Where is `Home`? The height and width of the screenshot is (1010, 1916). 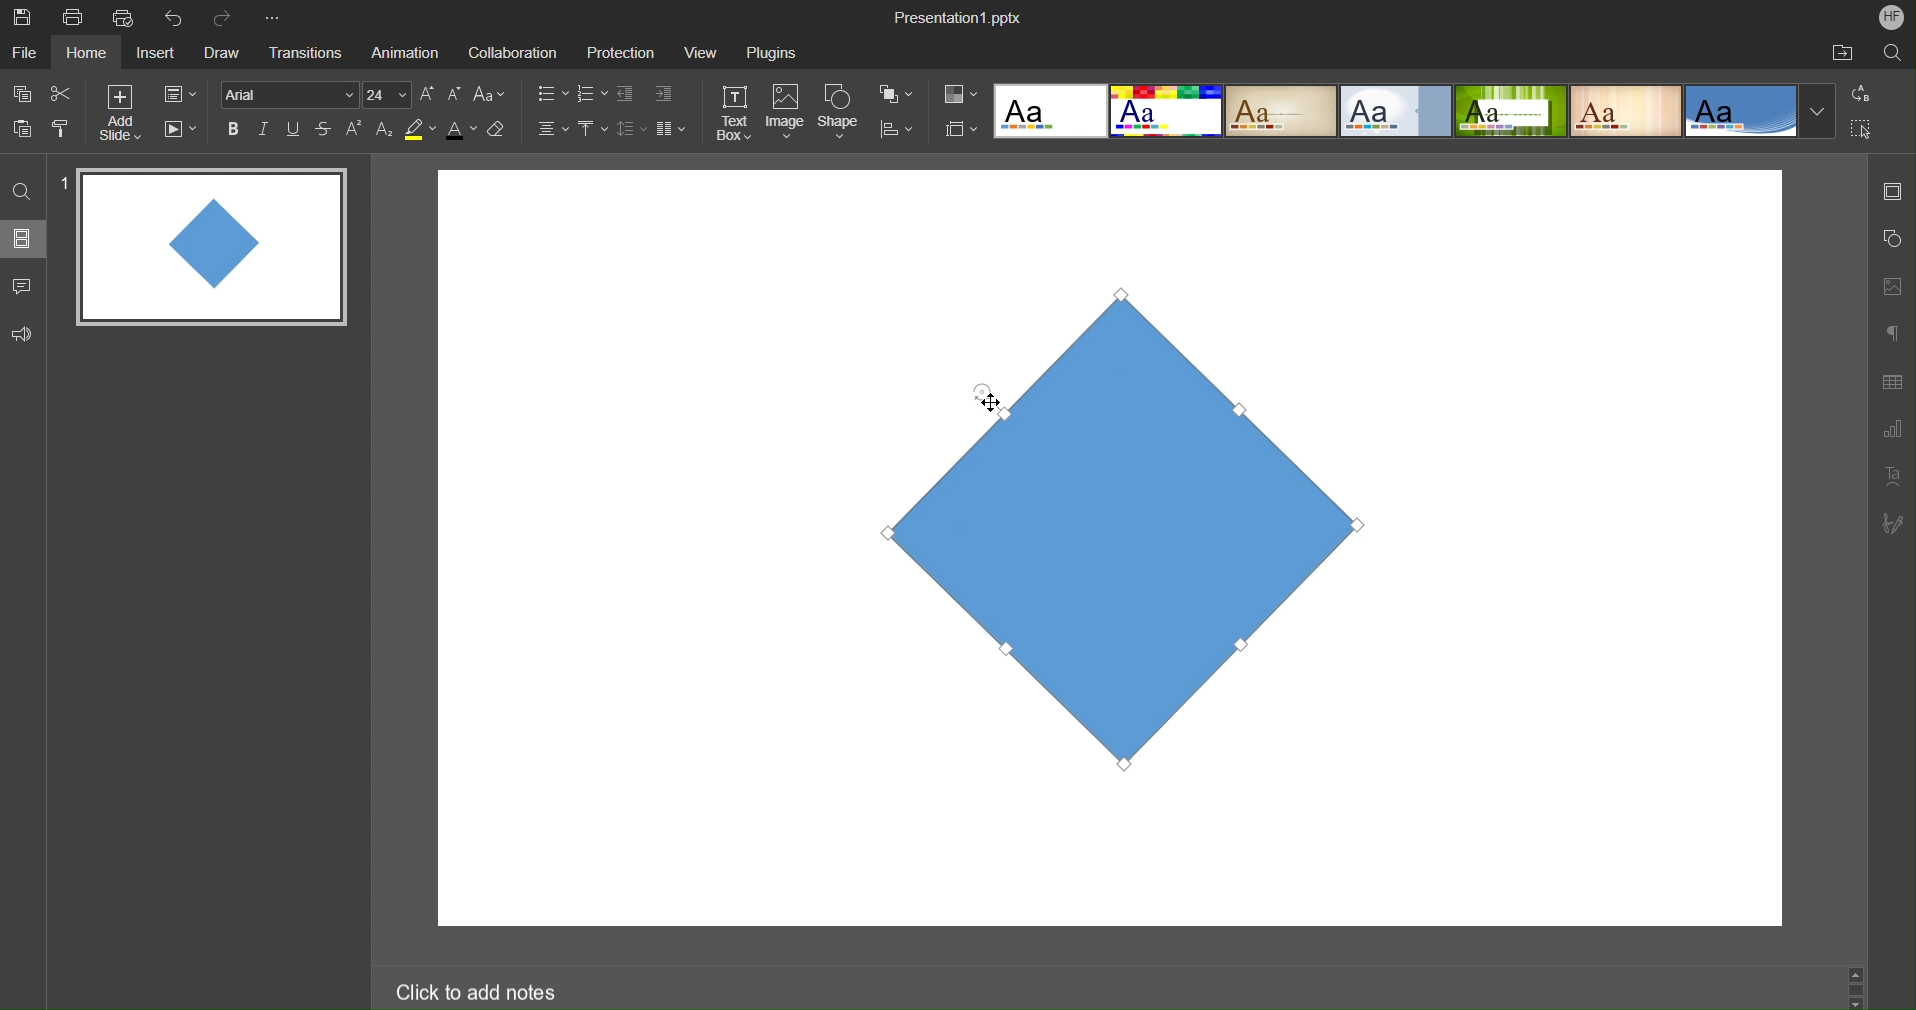
Home is located at coordinates (87, 52).